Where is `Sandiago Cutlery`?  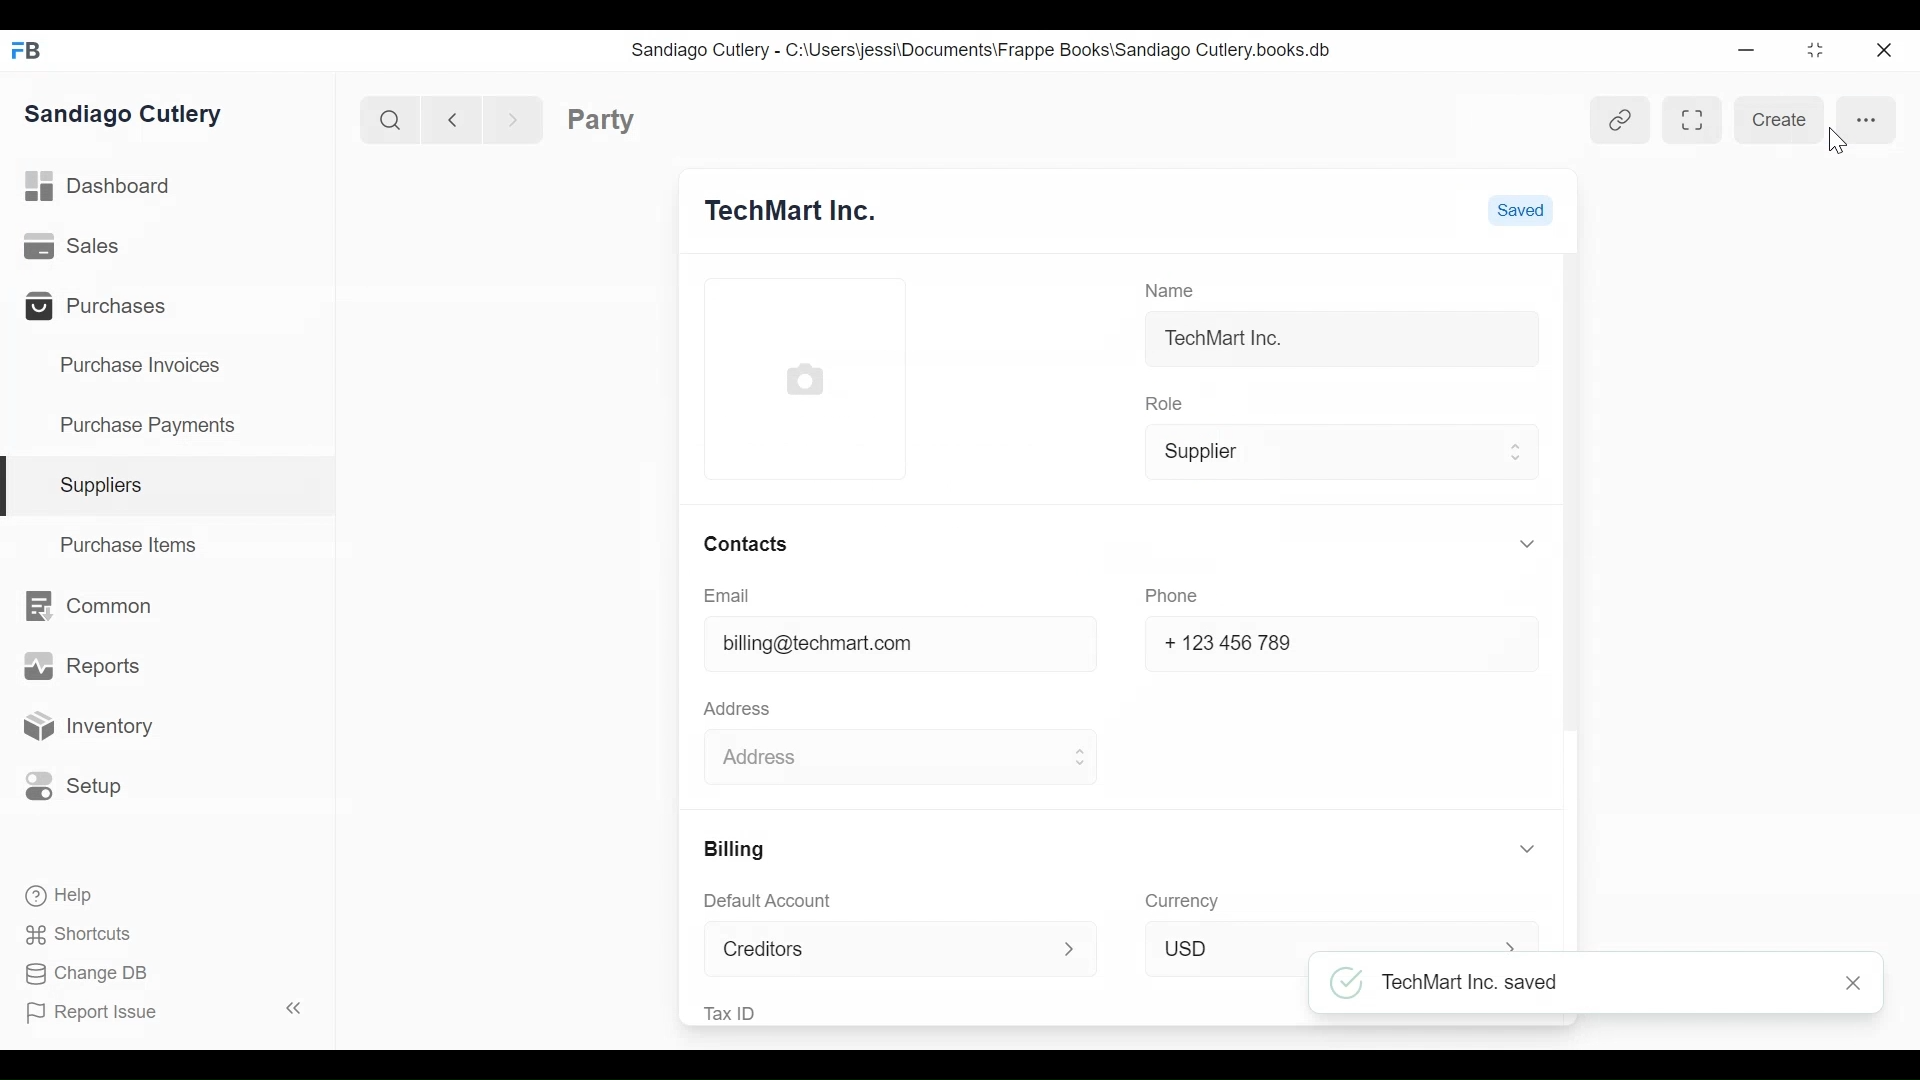 Sandiago Cutlery is located at coordinates (130, 116).